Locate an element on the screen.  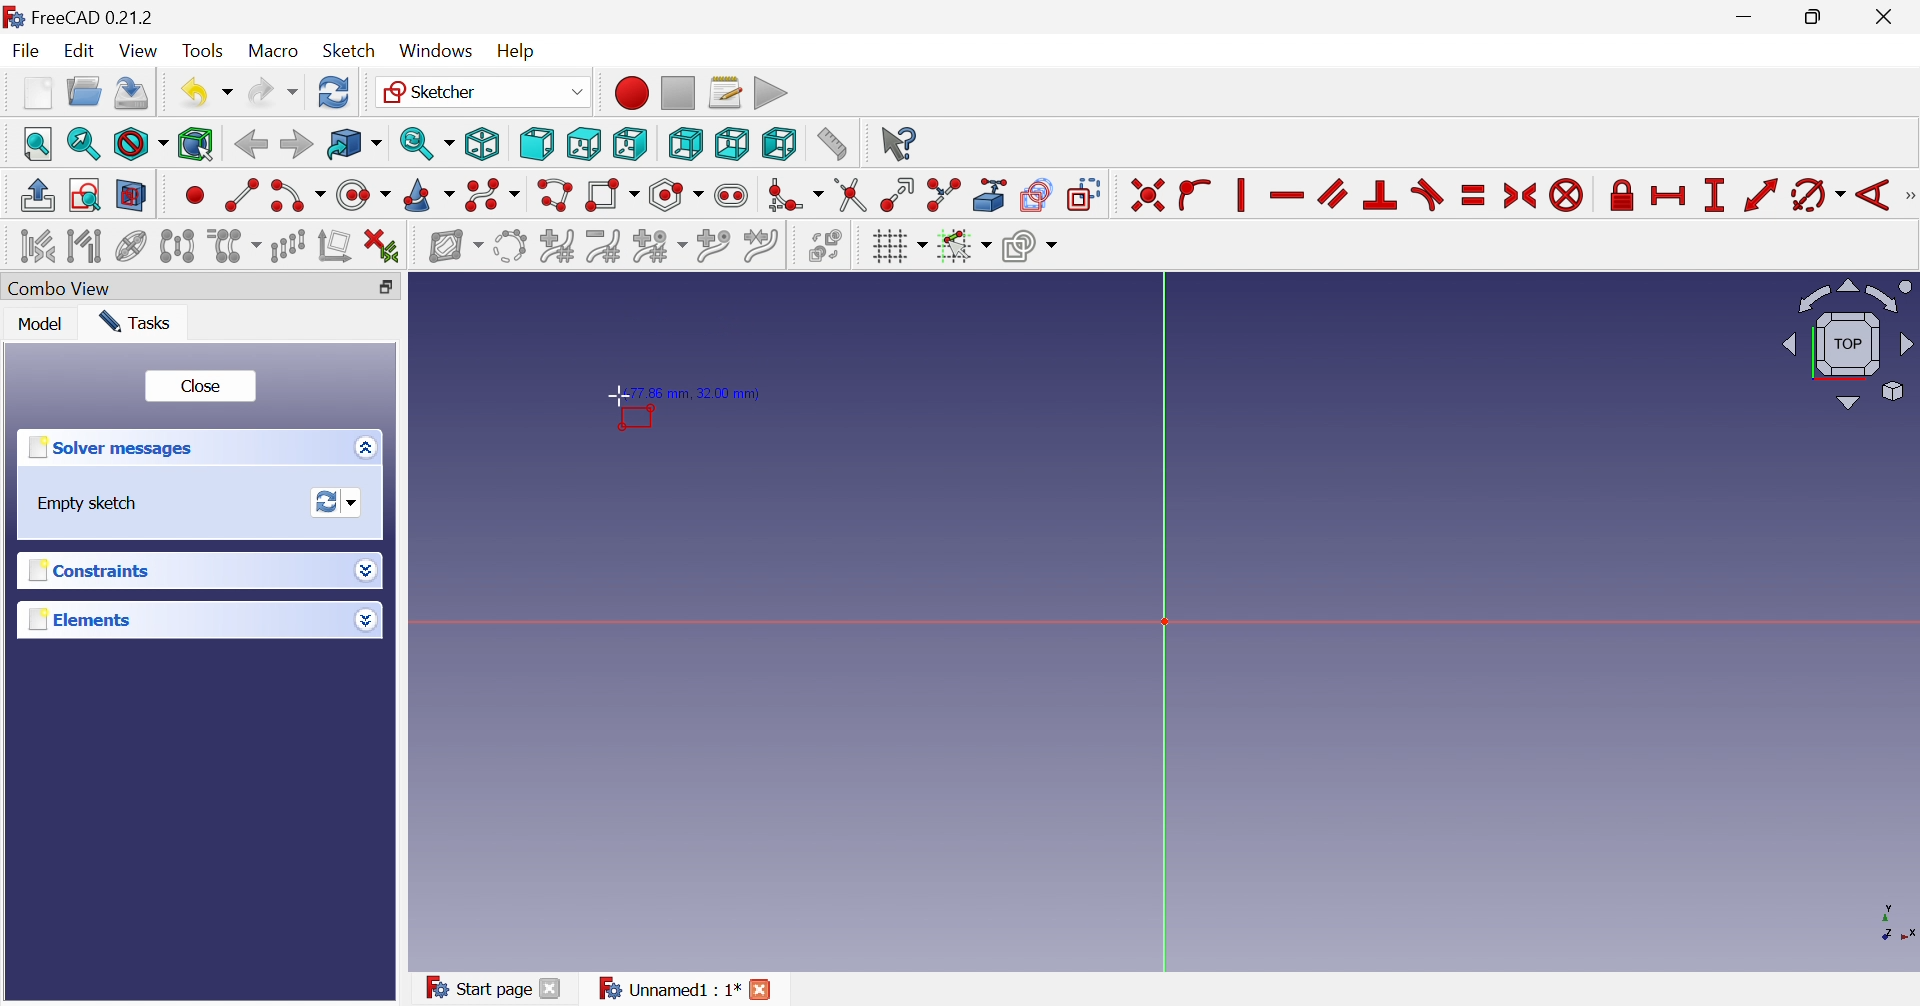
Select associated geometry is located at coordinates (87, 249).